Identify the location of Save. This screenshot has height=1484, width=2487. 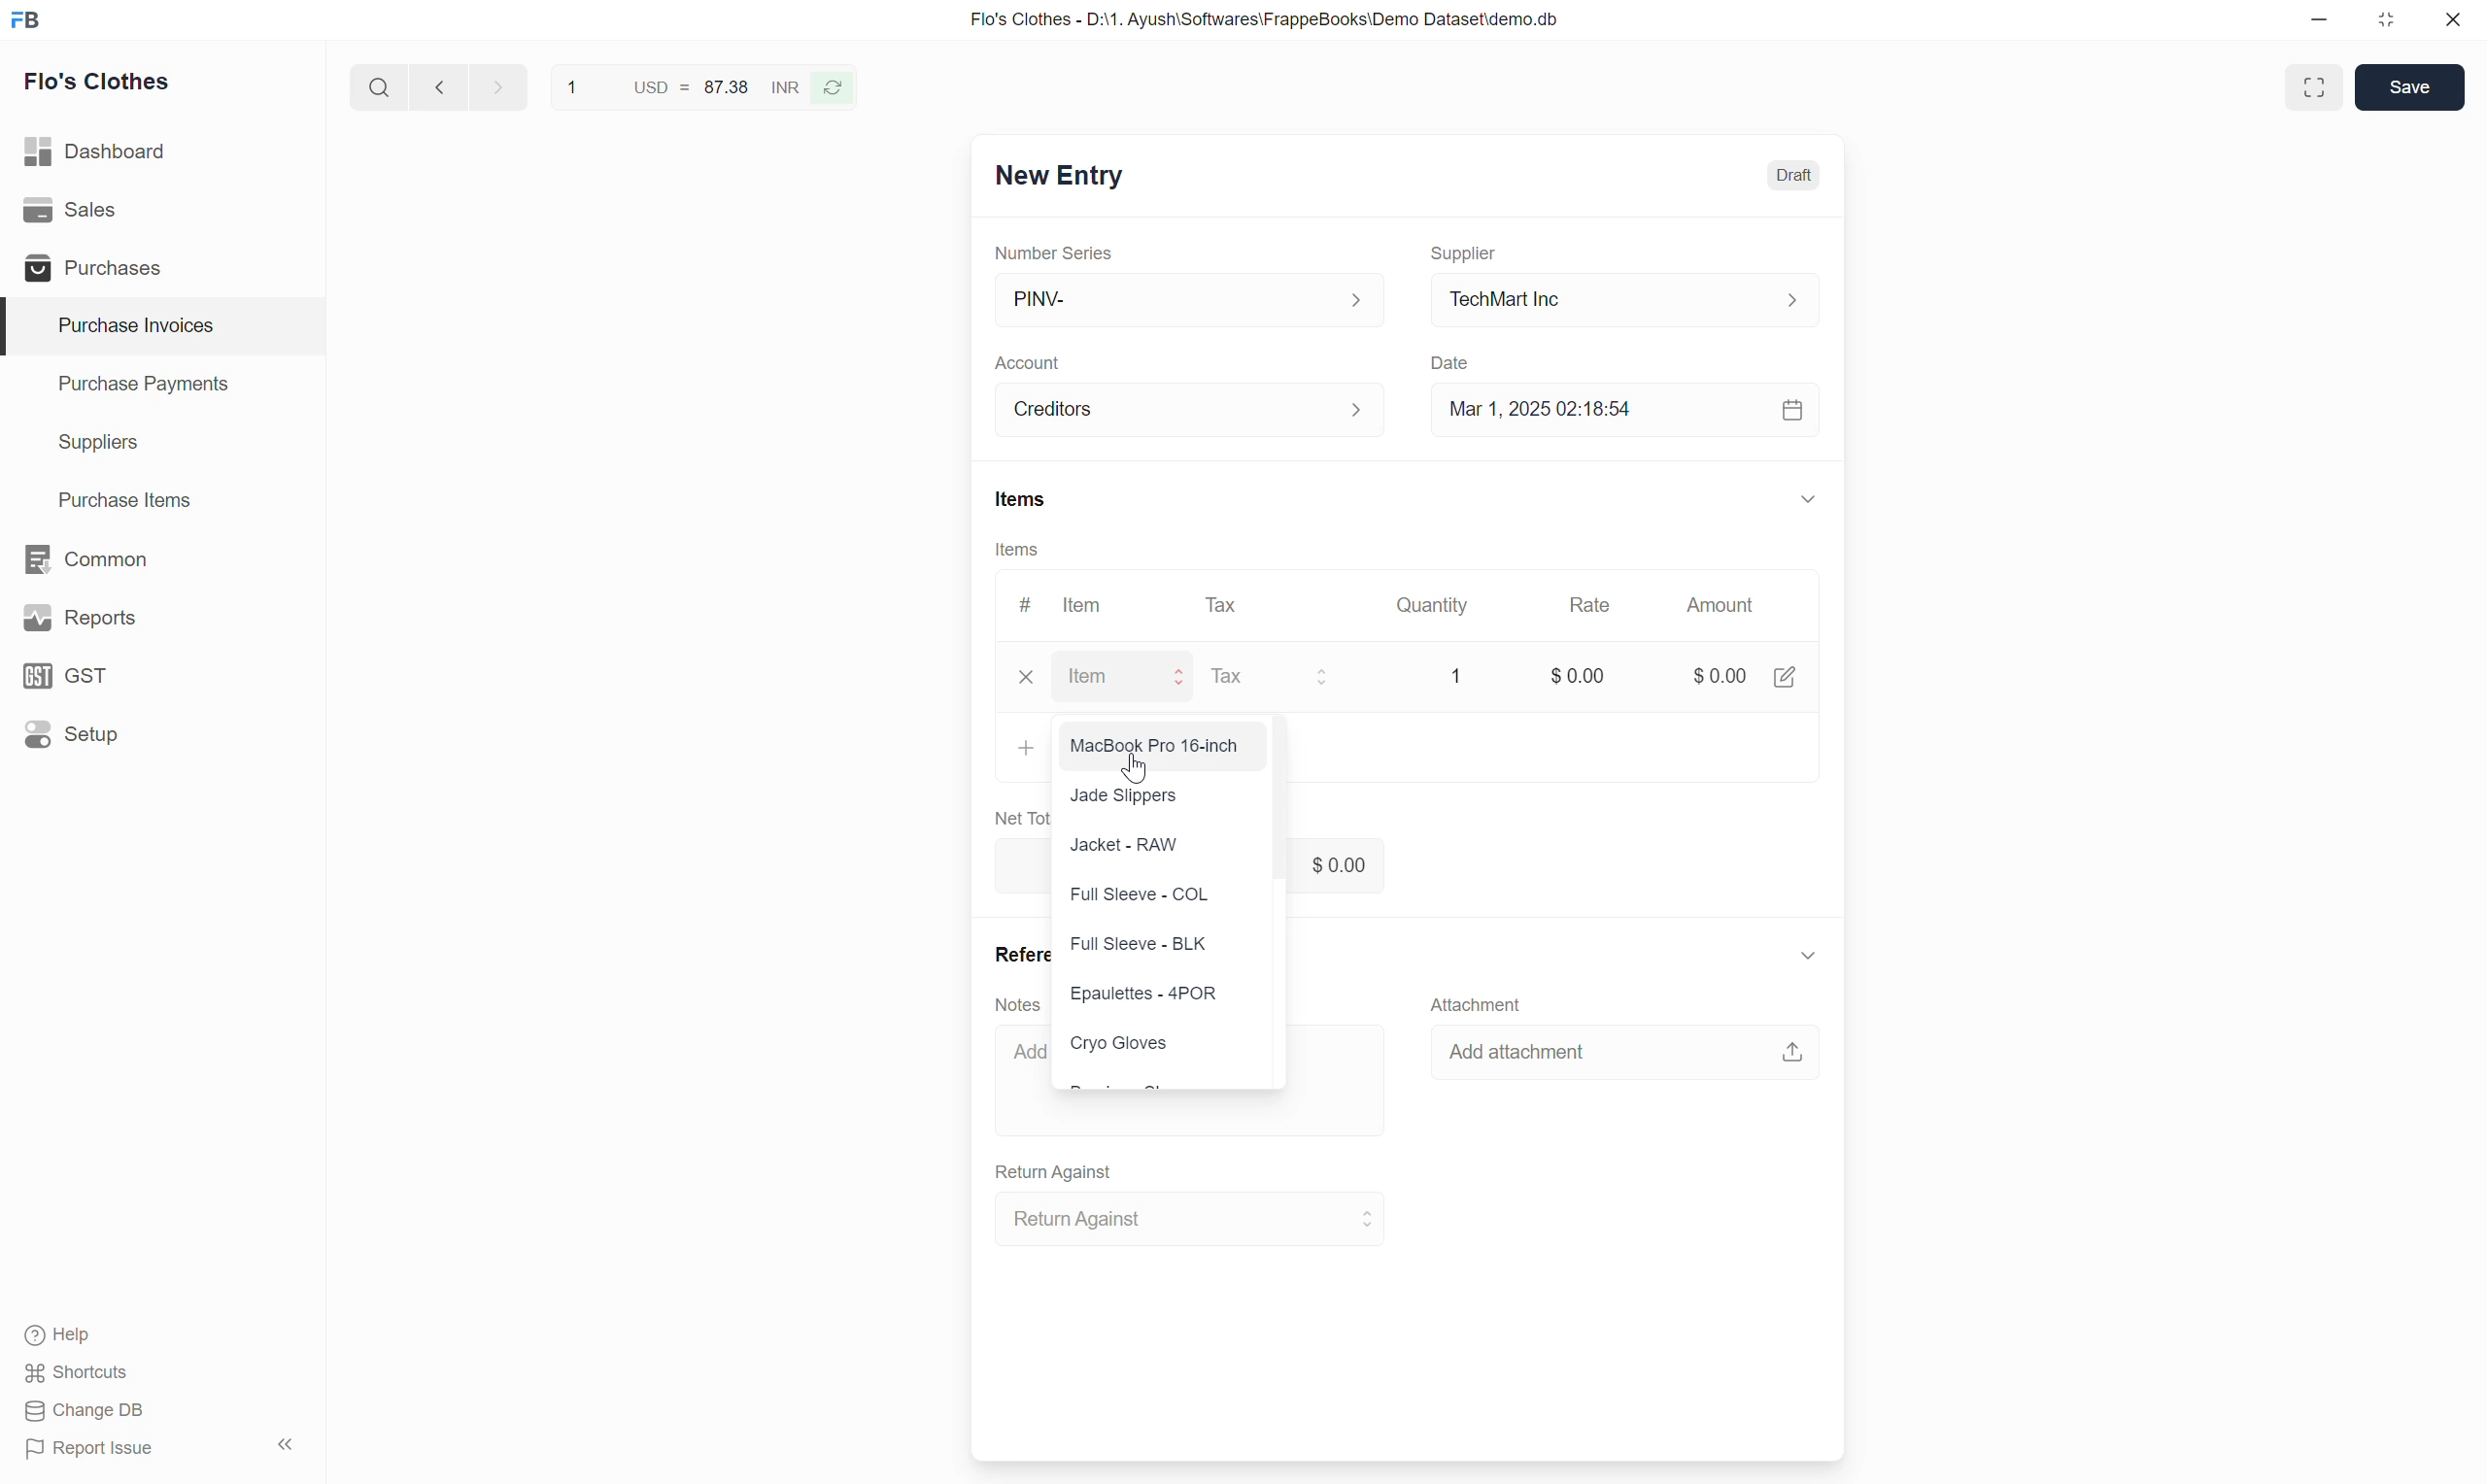
(2409, 87).